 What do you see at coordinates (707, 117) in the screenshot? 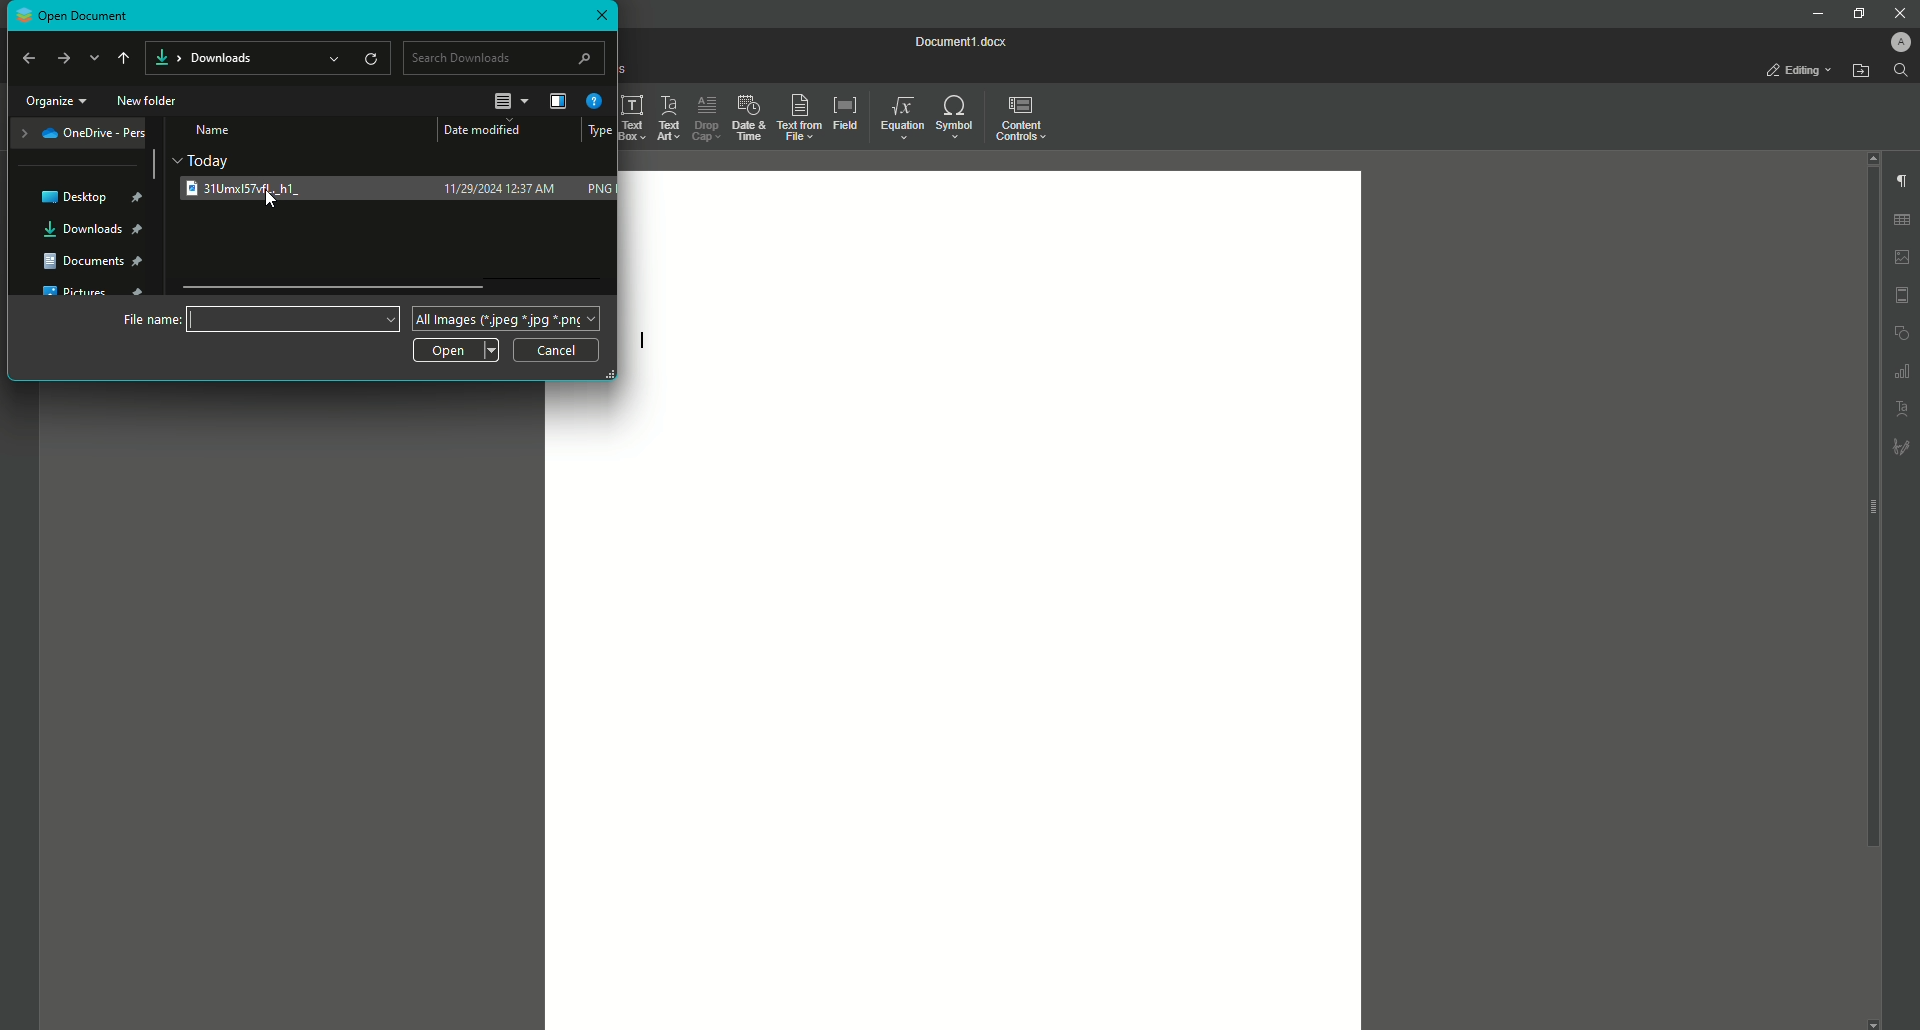
I see `Drop Cap` at bounding box center [707, 117].